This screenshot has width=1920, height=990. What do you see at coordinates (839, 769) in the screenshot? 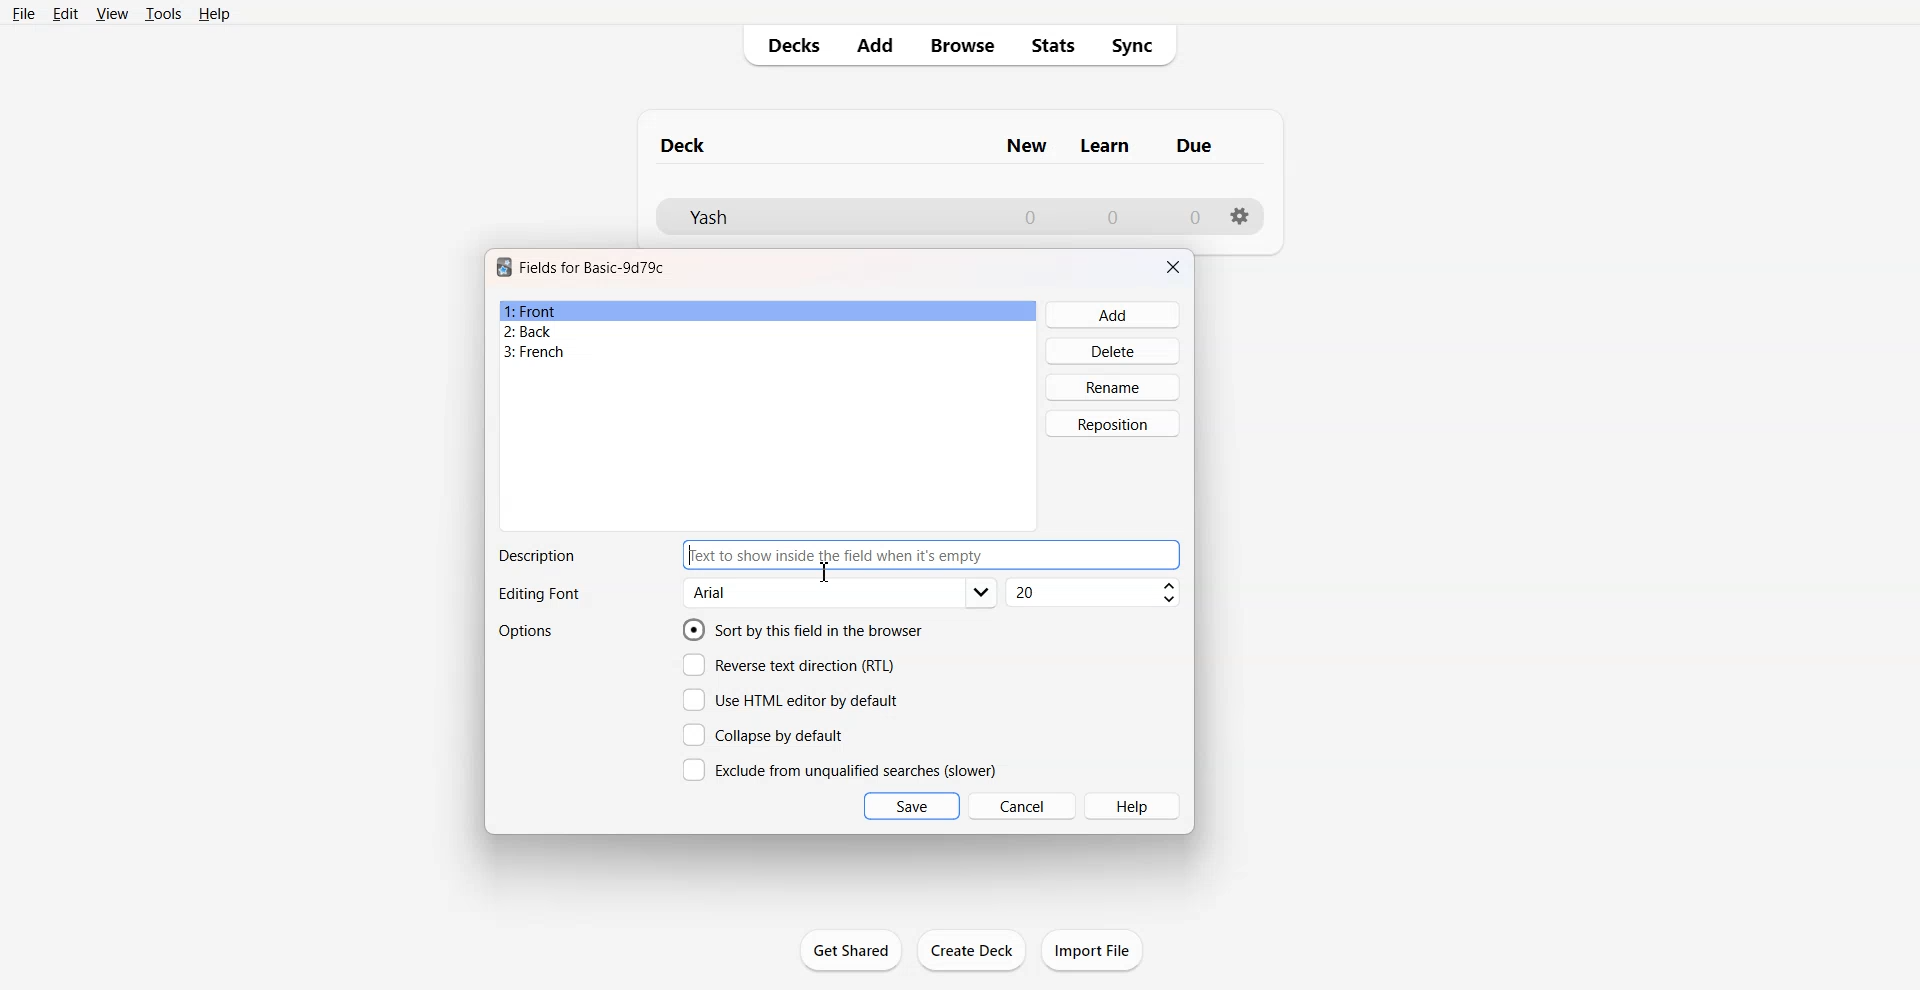
I see `Exclude from unqualified searches (slower)` at bounding box center [839, 769].